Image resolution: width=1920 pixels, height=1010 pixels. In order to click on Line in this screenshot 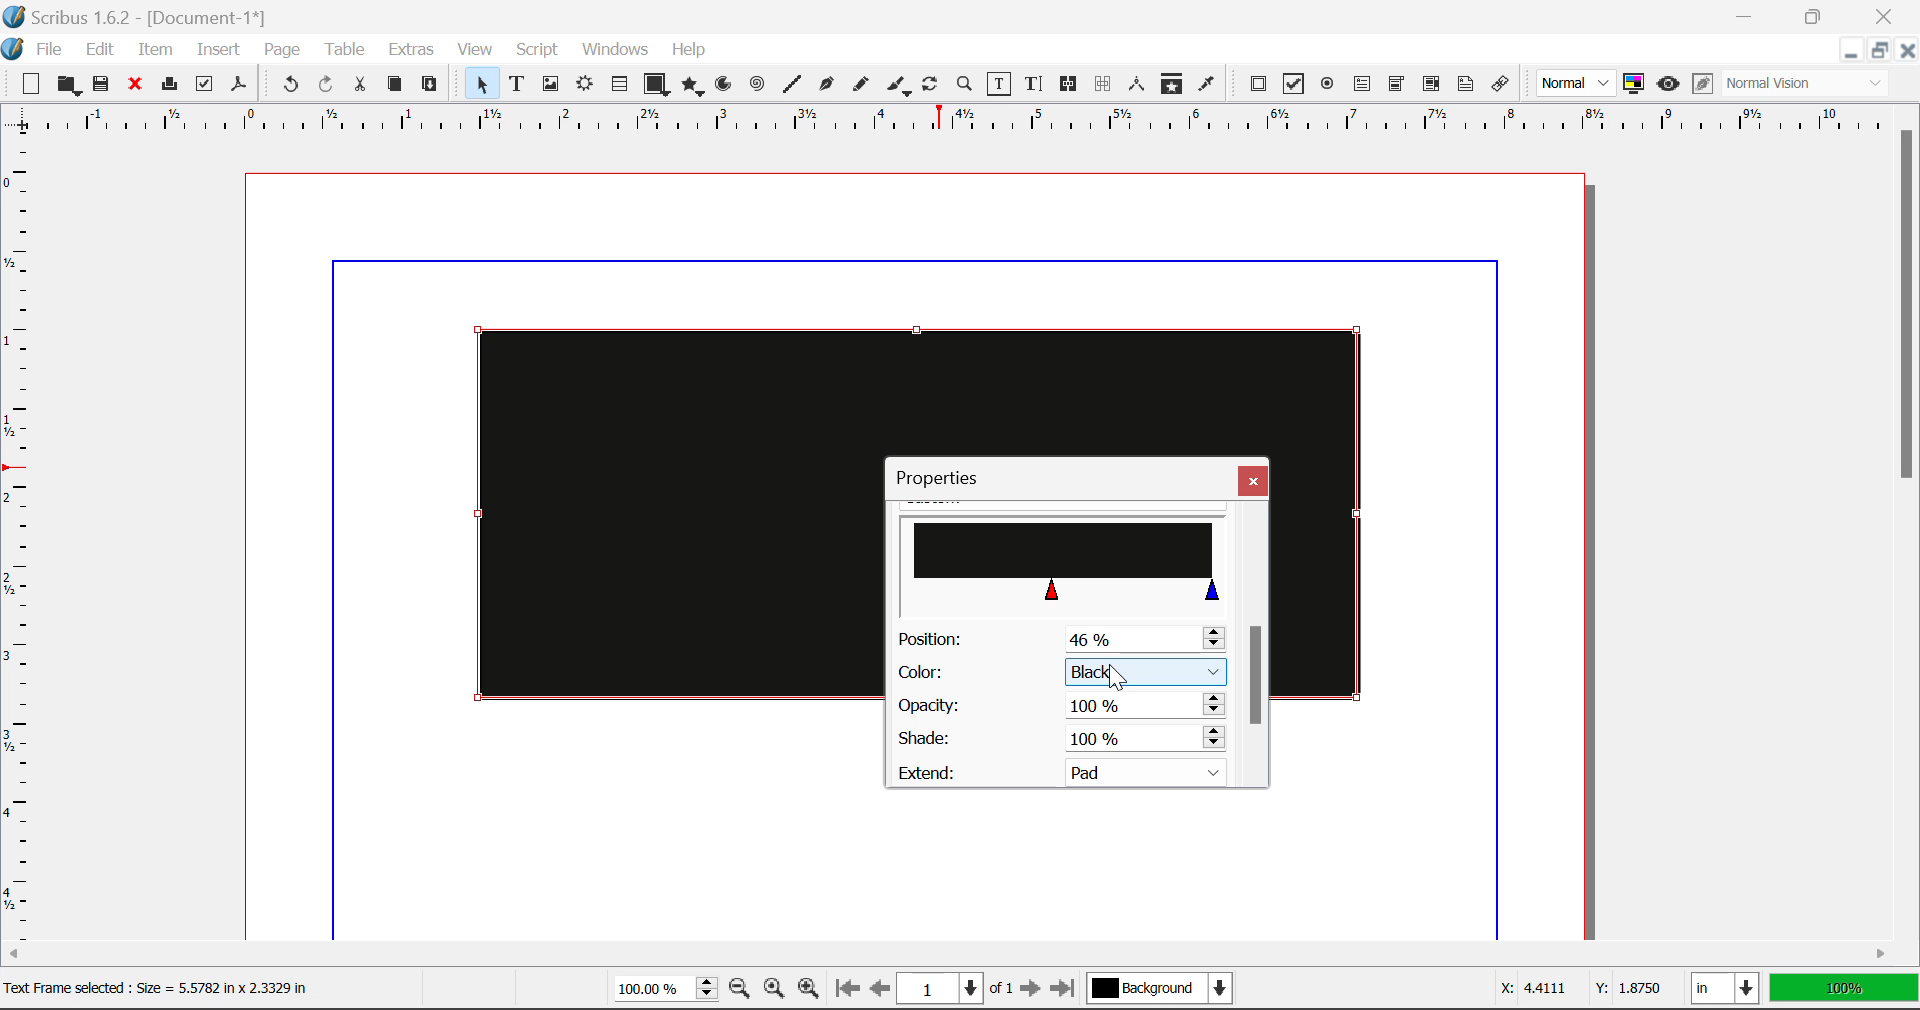, I will do `click(792, 85)`.